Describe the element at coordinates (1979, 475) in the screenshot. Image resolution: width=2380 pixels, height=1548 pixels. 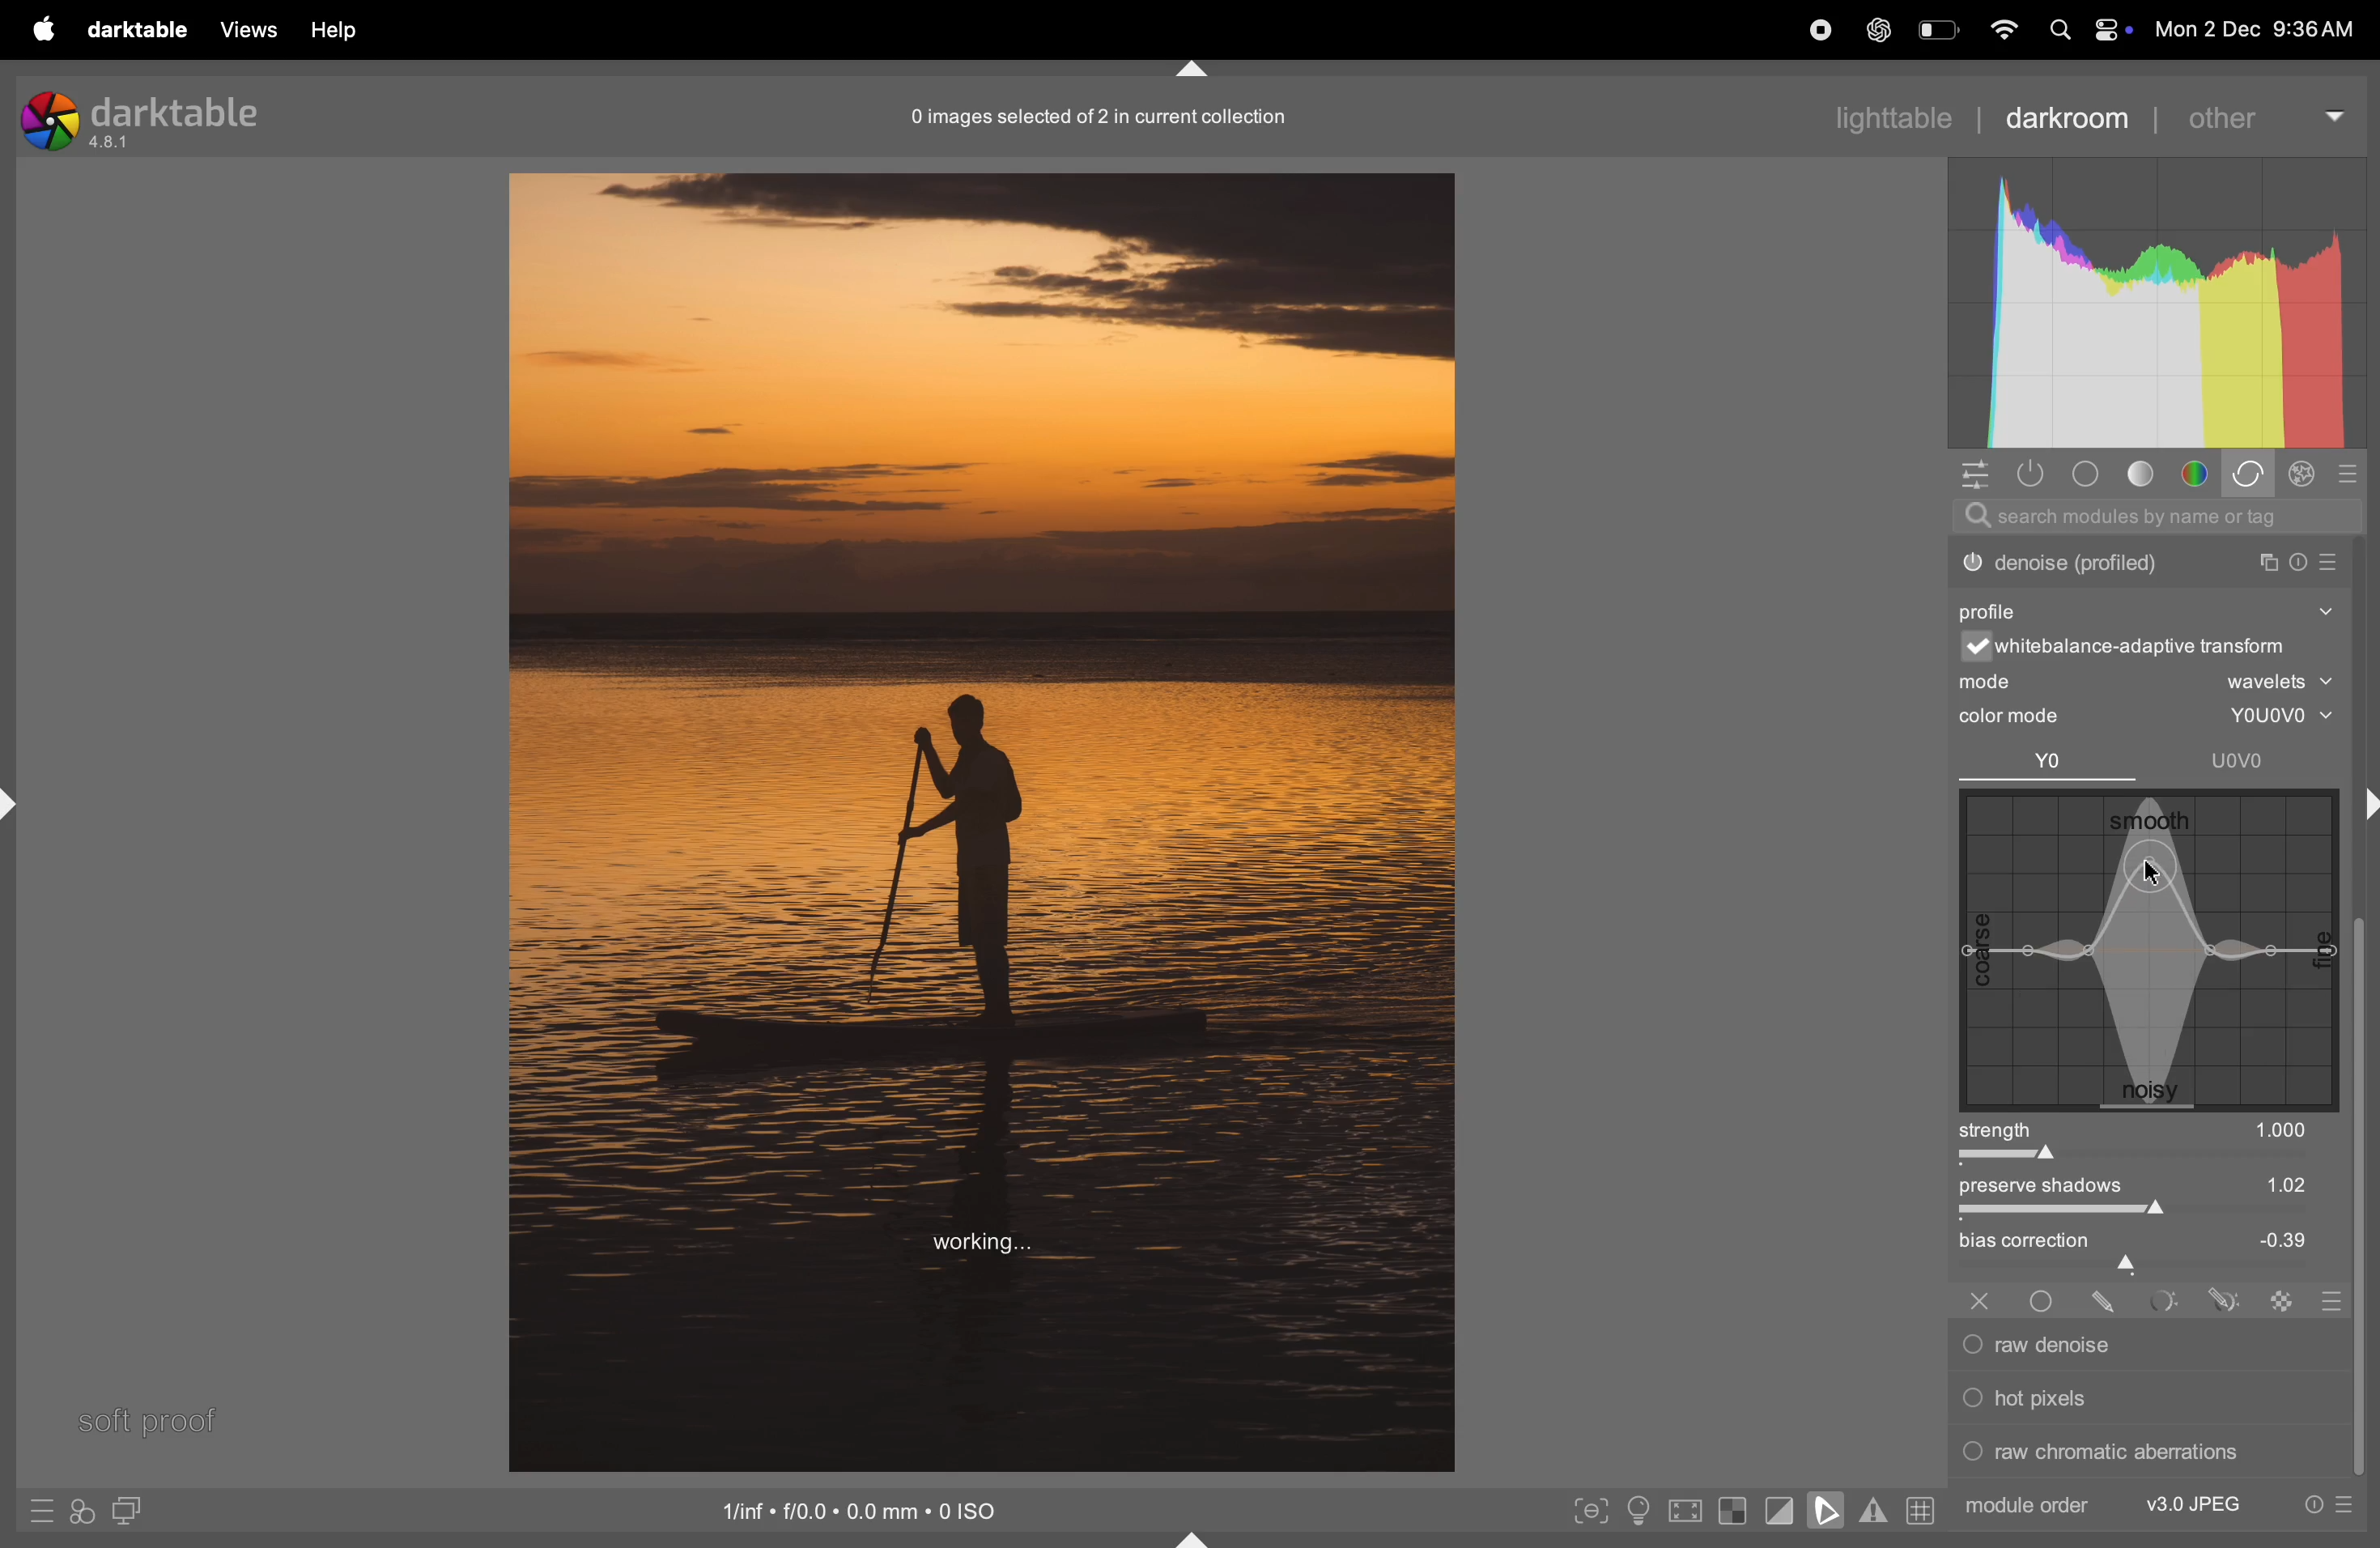
I see `quick acess panel` at that location.